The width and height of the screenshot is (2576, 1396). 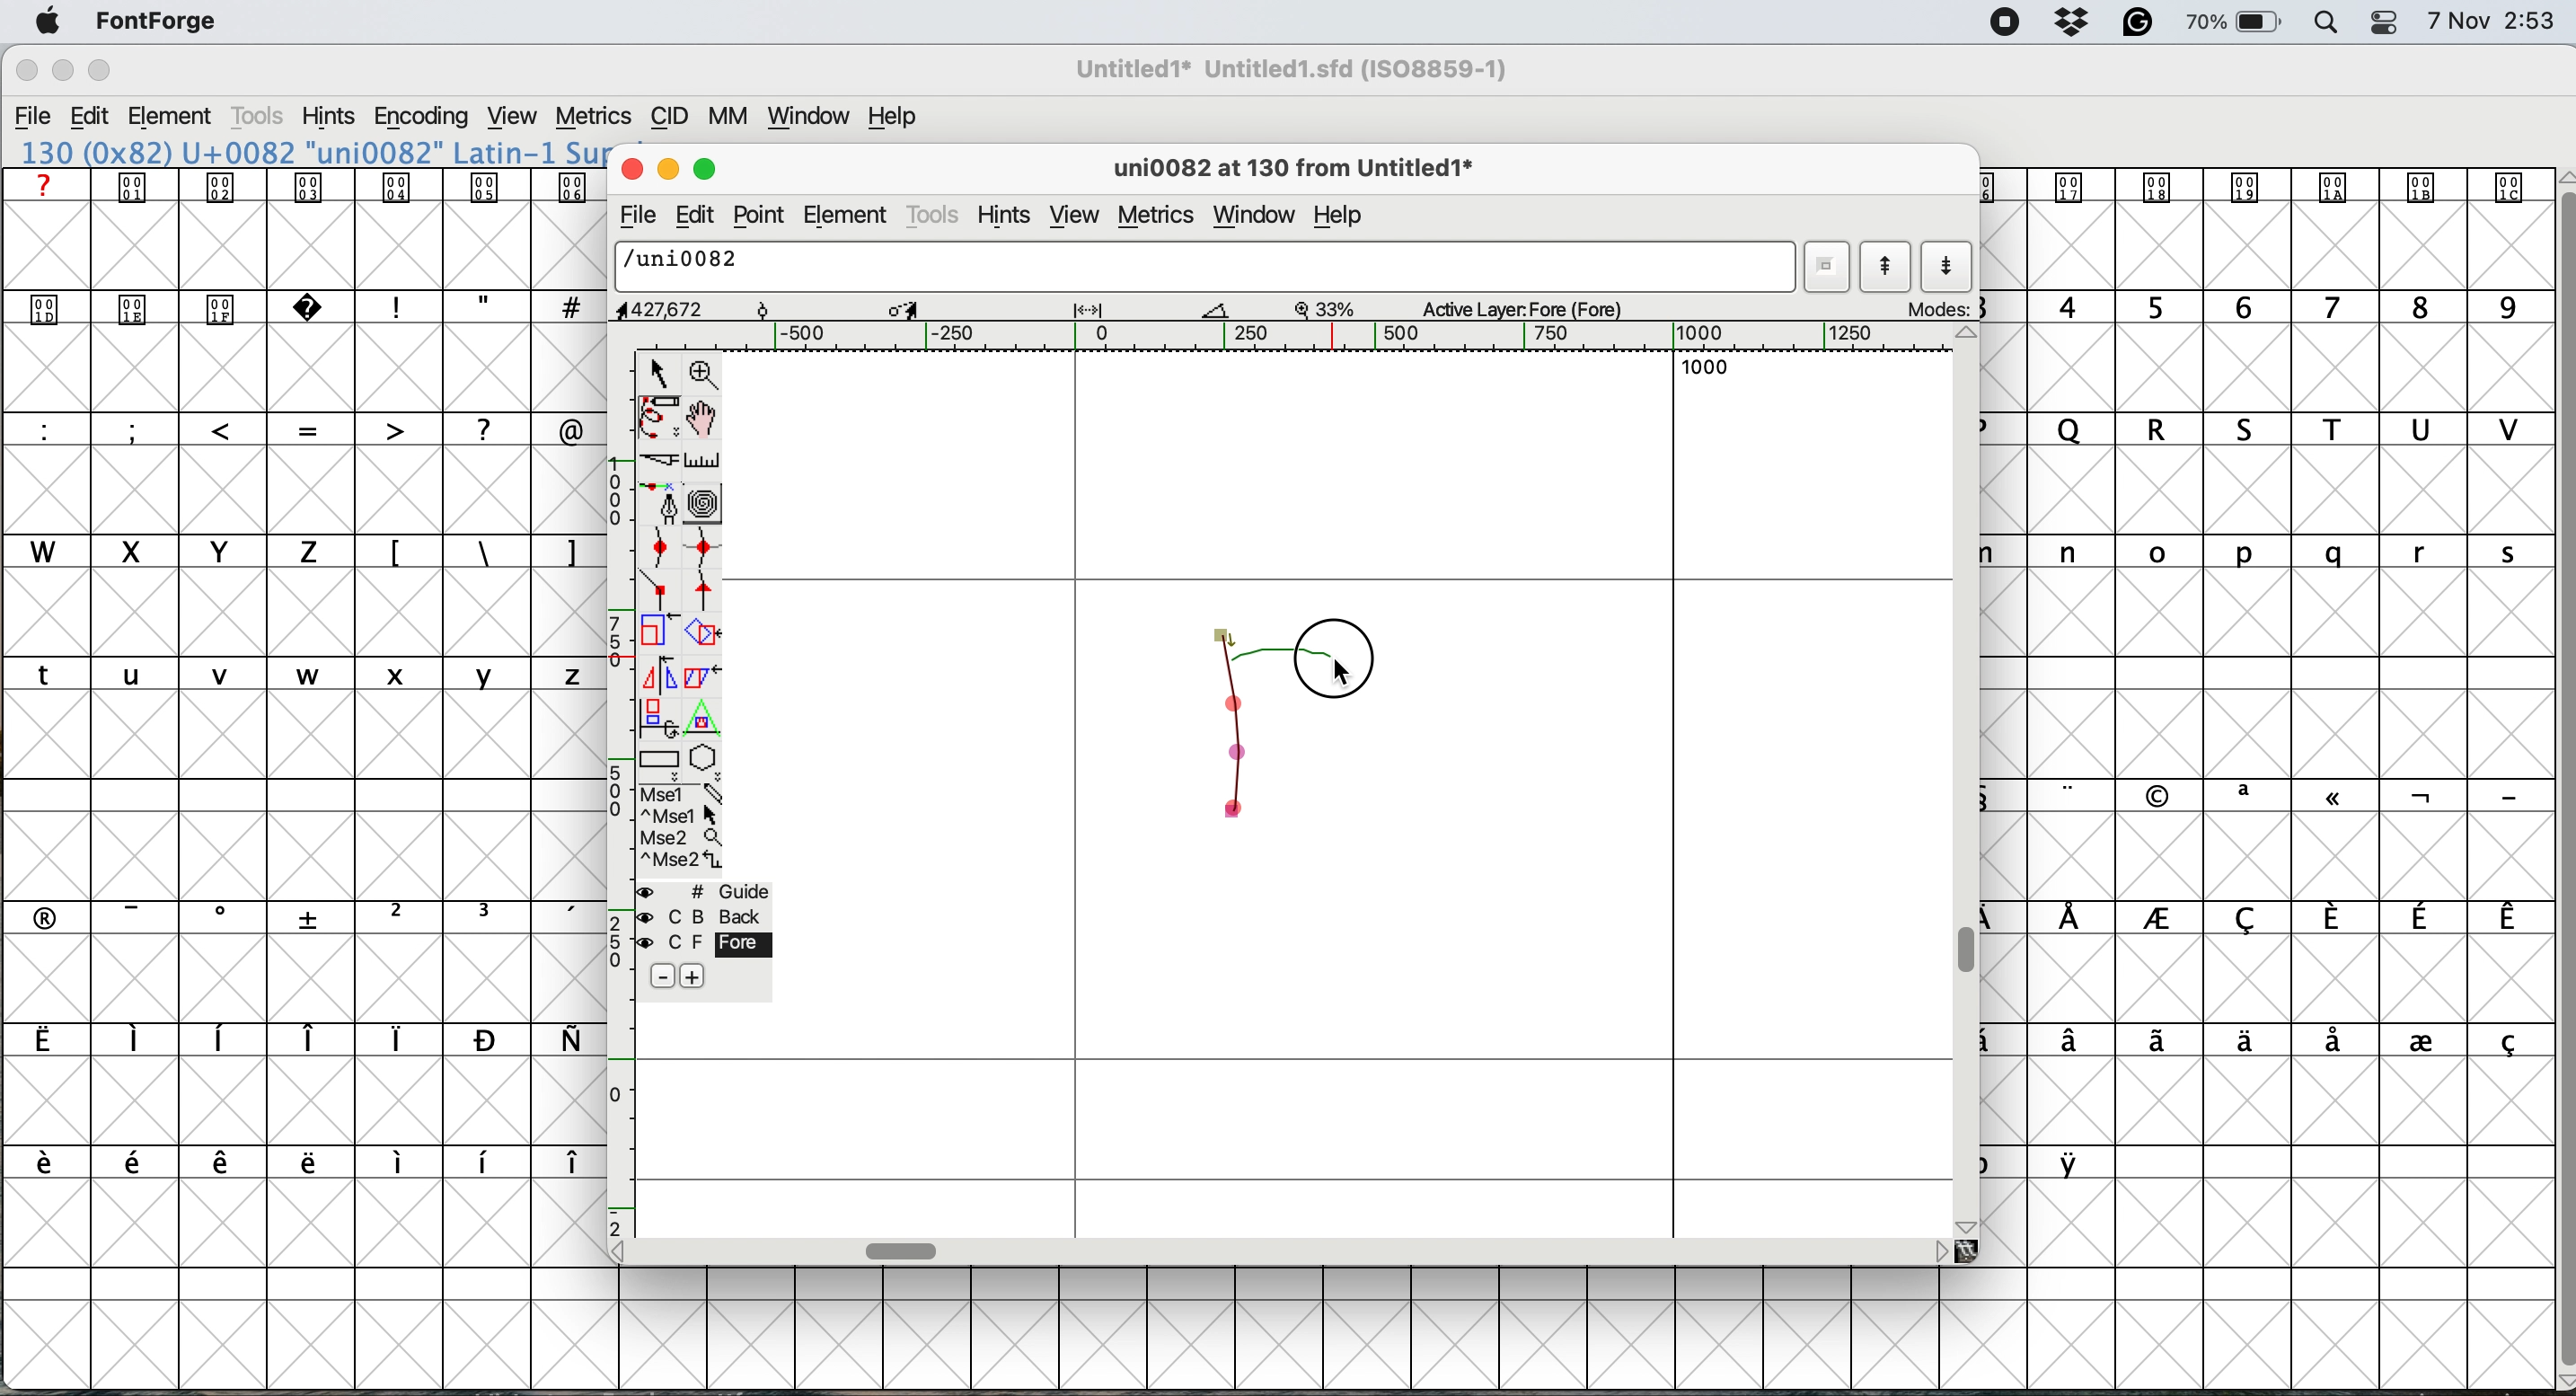 What do you see at coordinates (658, 634) in the screenshot?
I see `scale selection` at bounding box center [658, 634].